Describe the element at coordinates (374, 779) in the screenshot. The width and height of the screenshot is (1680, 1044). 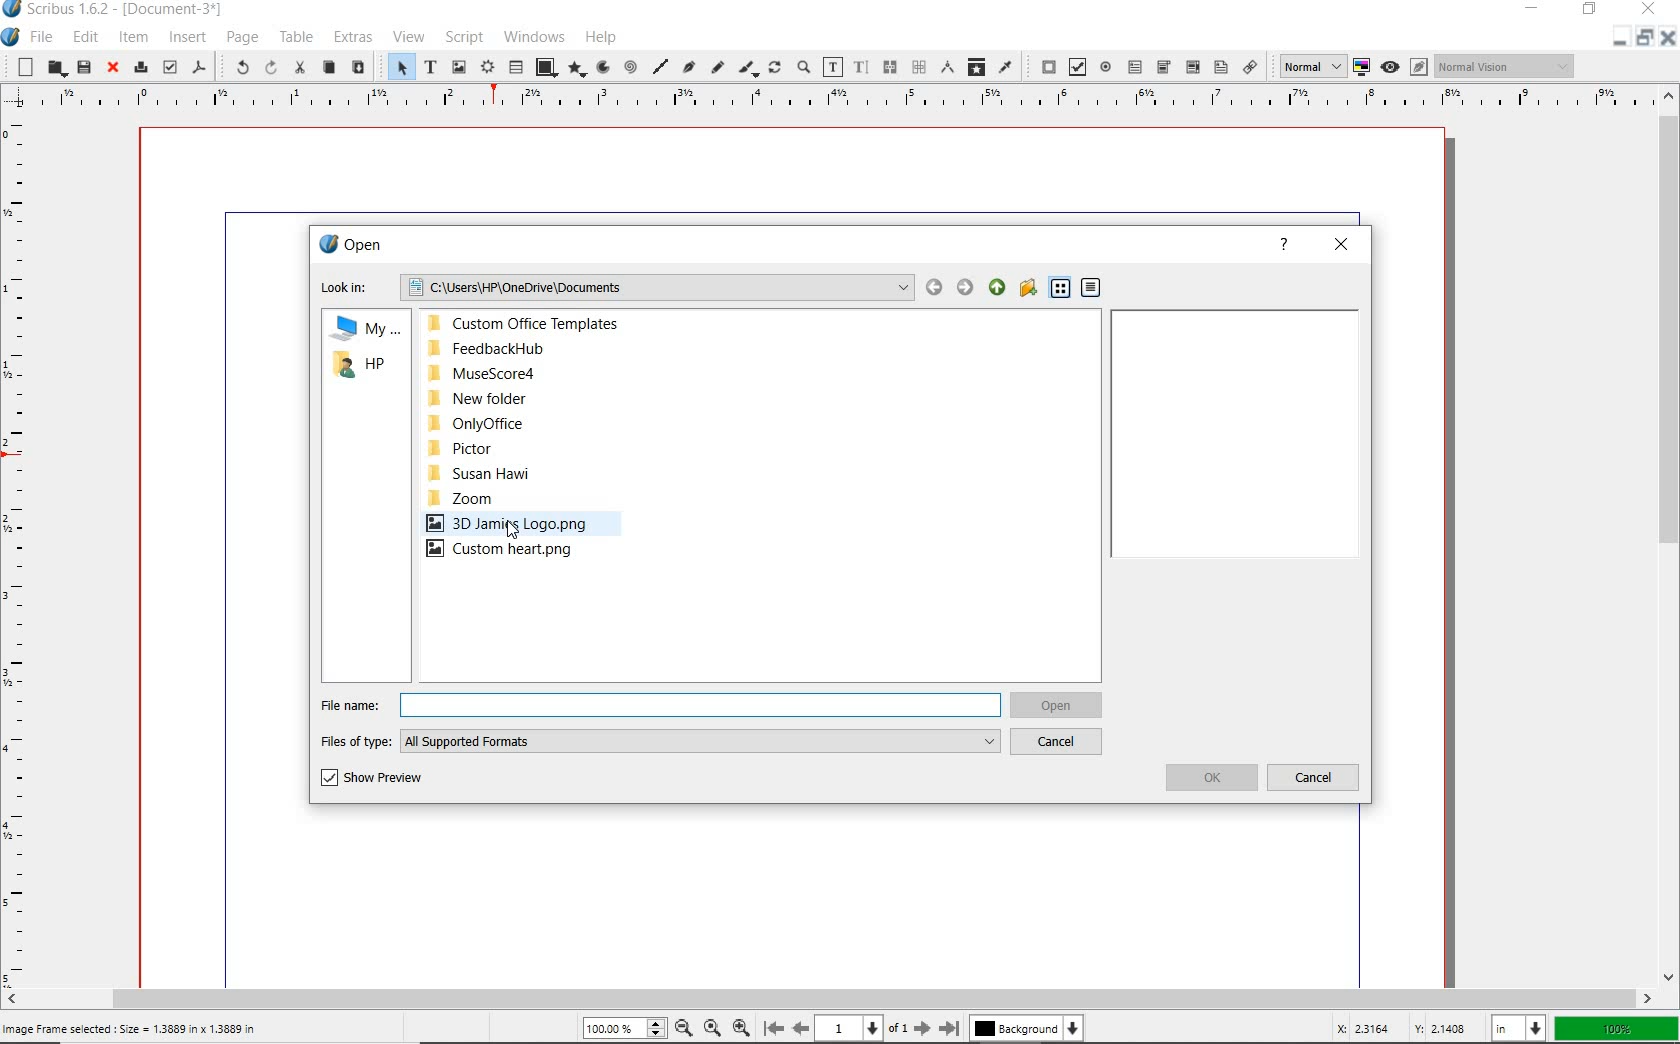
I see `SHOW PREVIEW` at that location.